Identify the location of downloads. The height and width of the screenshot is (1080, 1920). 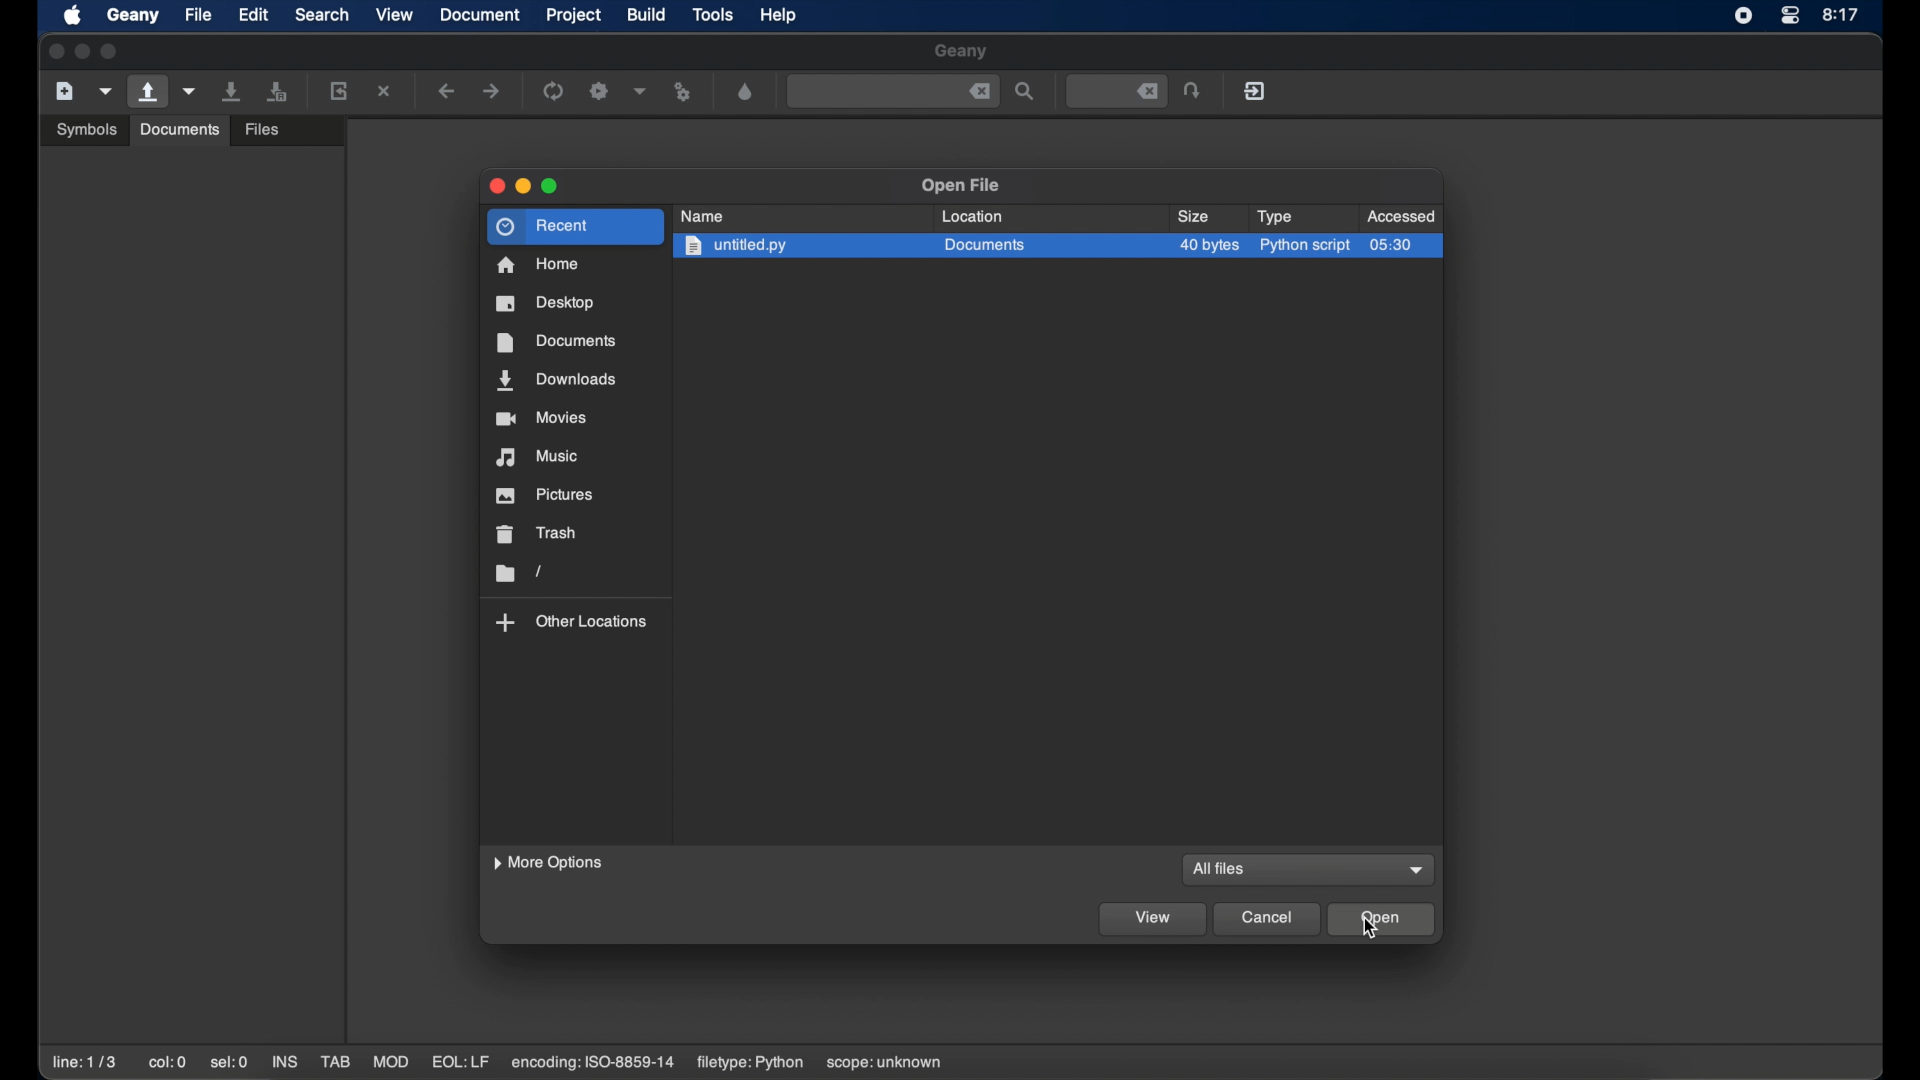
(556, 380).